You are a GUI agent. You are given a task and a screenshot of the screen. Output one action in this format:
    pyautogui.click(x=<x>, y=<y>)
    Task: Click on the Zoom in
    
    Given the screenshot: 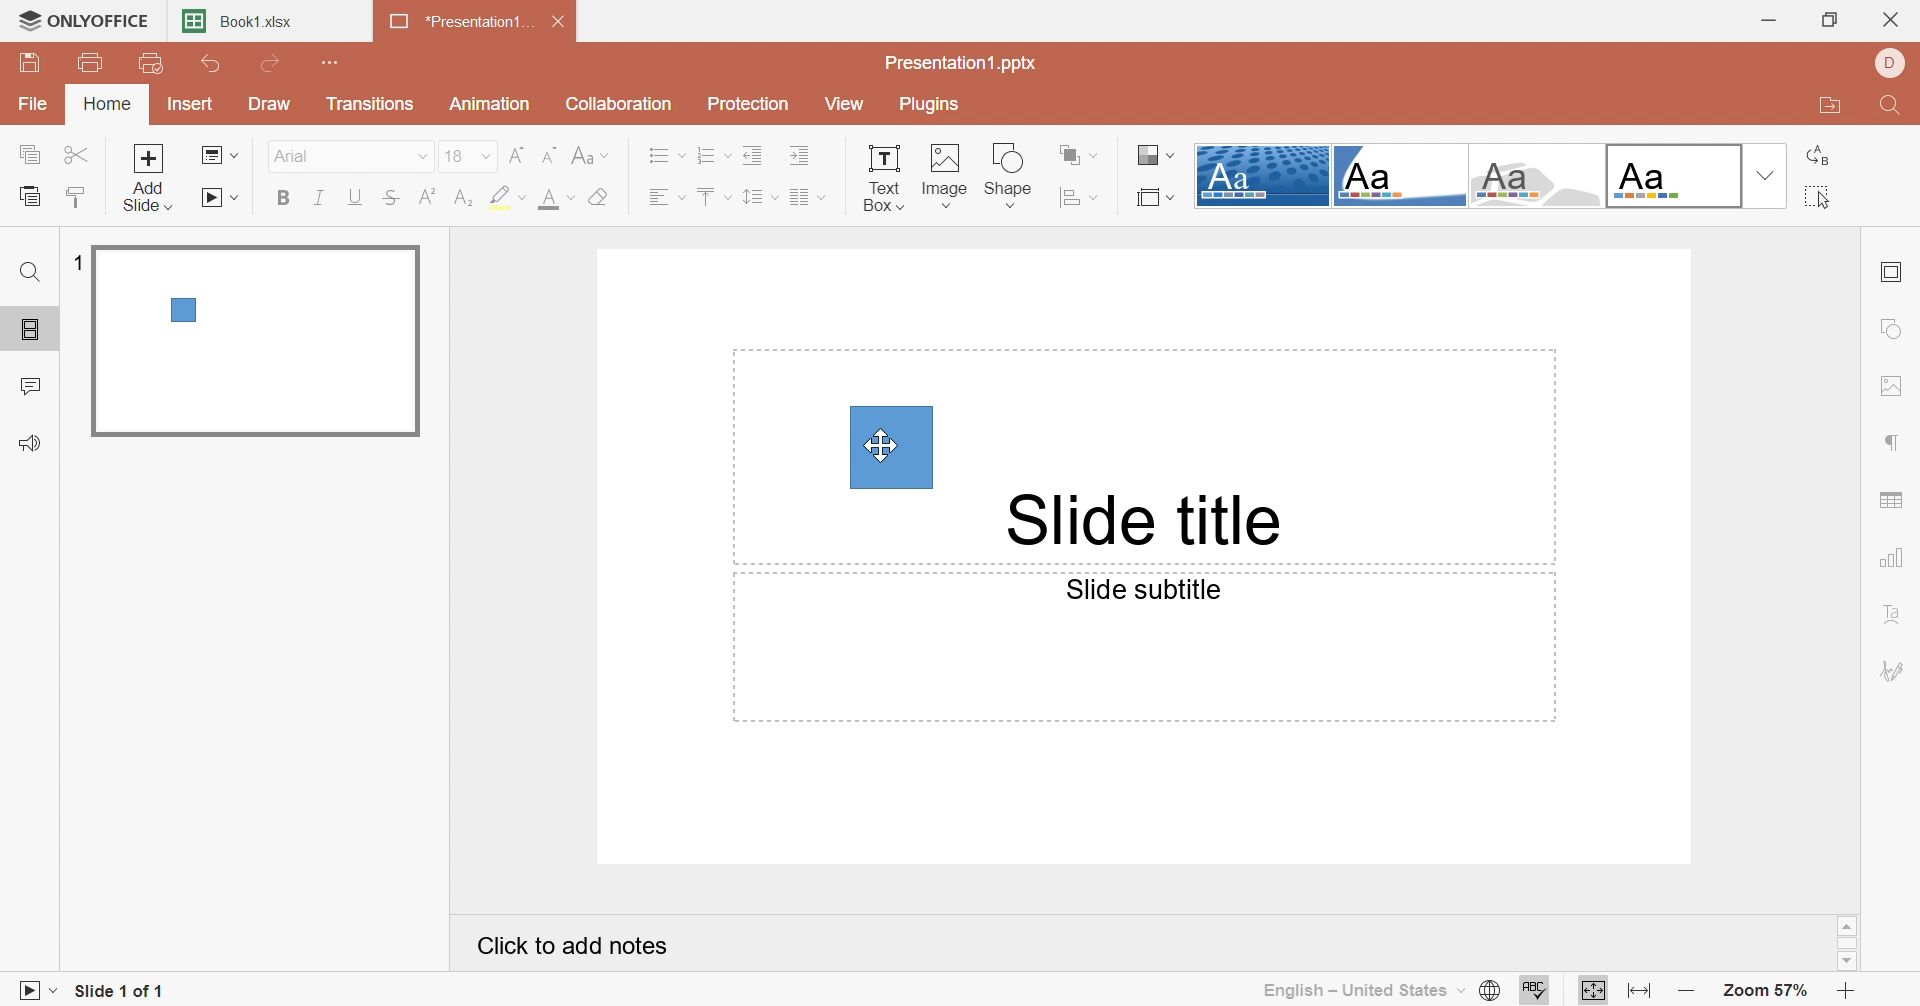 What is the action you would take?
    pyautogui.click(x=1853, y=989)
    